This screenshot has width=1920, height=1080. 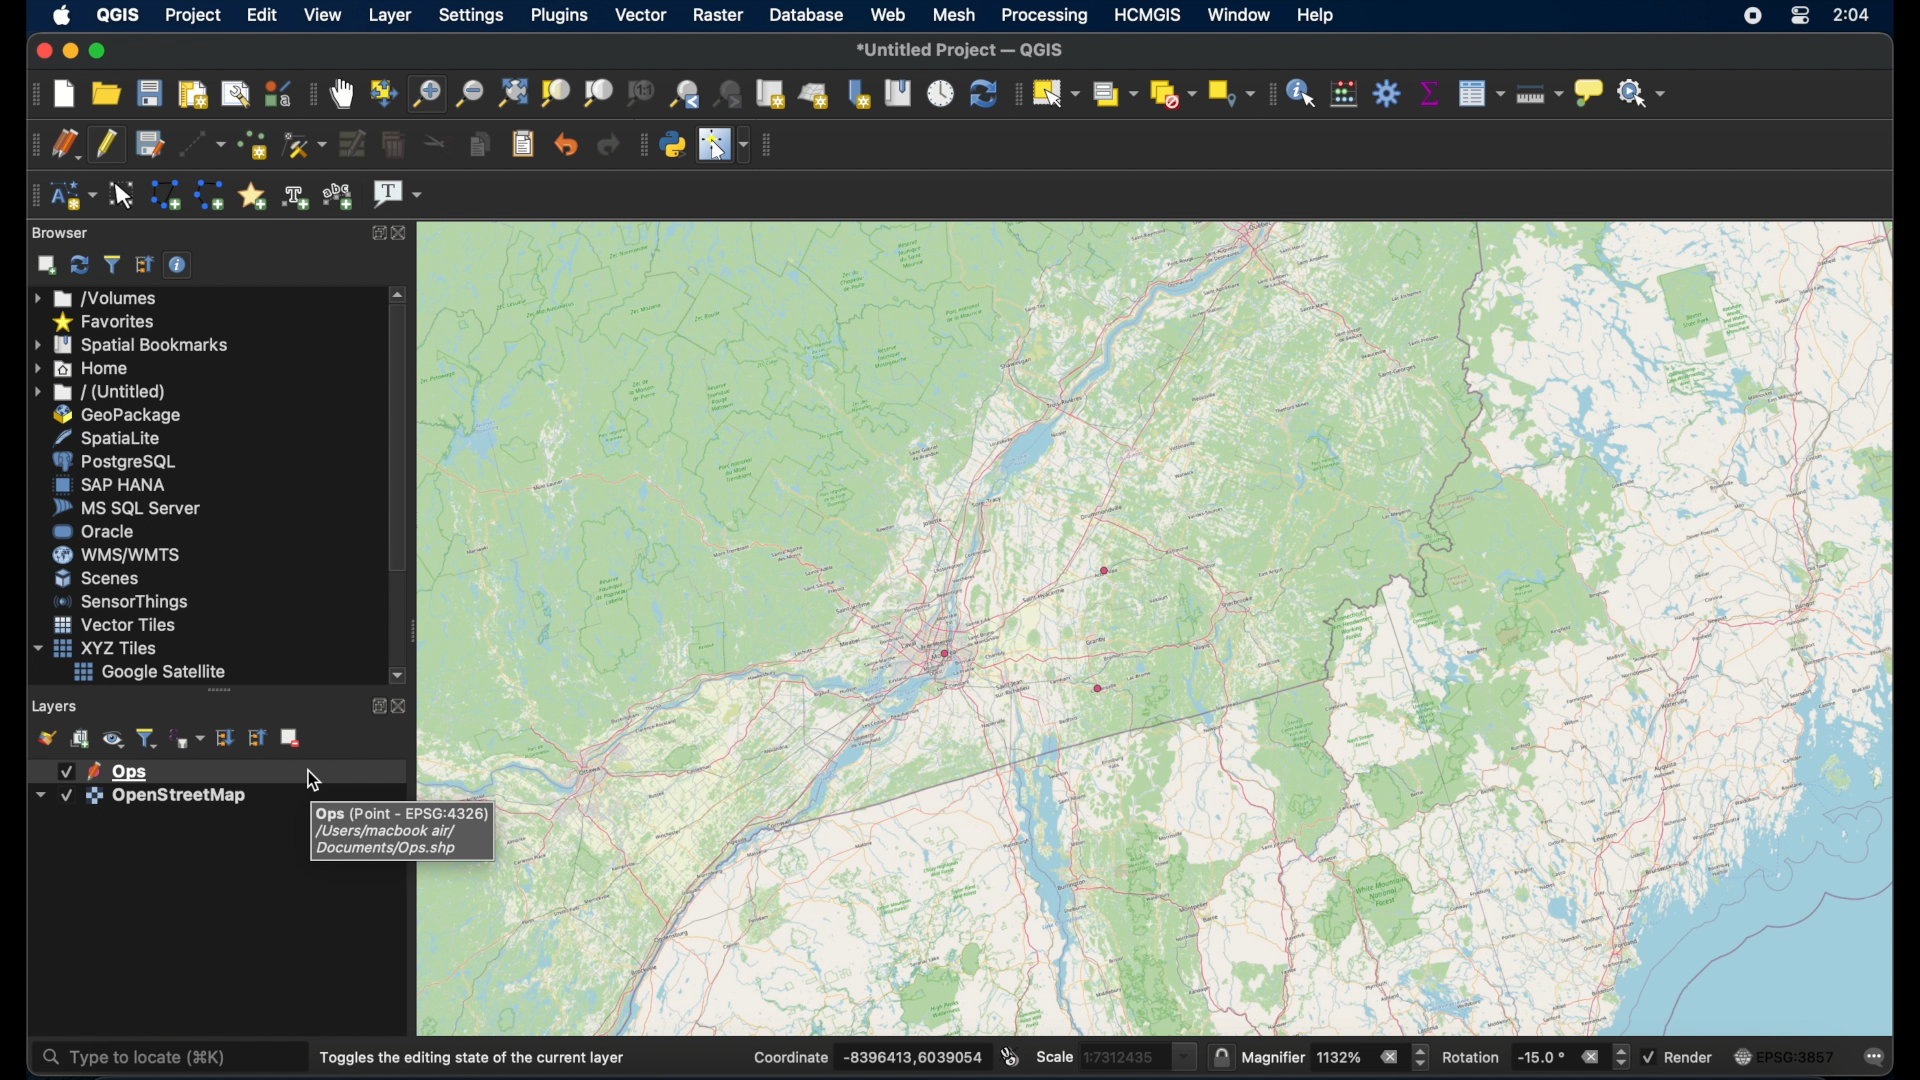 What do you see at coordinates (105, 145) in the screenshot?
I see `toggle editing` at bounding box center [105, 145].